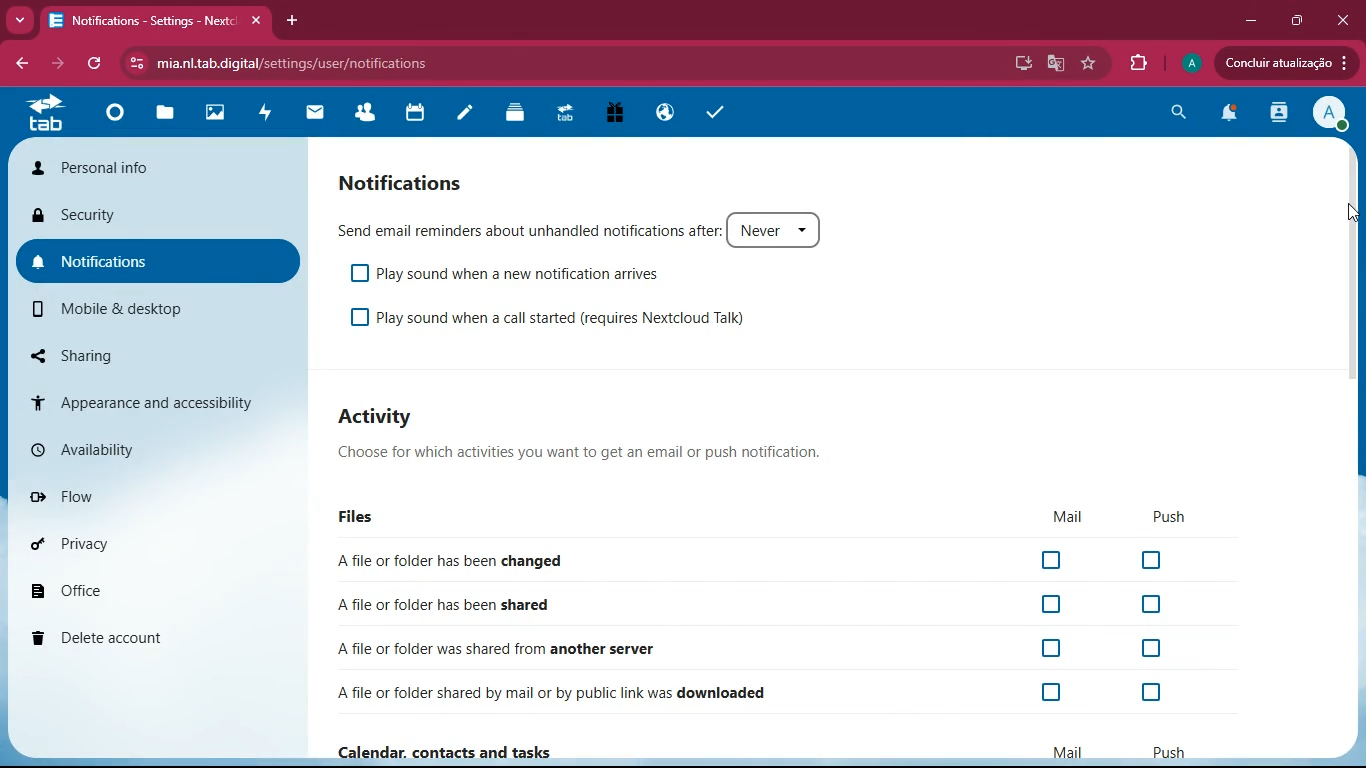  Describe the element at coordinates (133, 64) in the screenshot. I see `view site information` at that location.